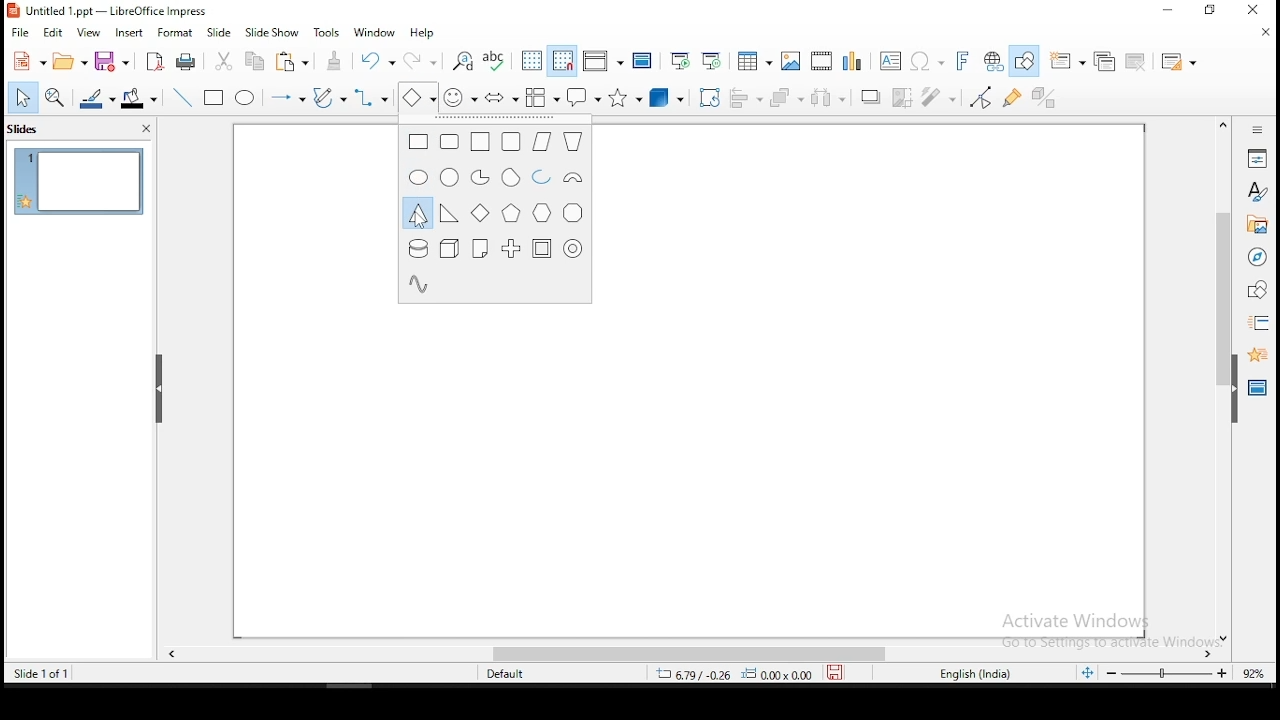 Image resolution: width=1280 pixels, height=720 pixels. What do you see at coordinates (295, 63) in the screenshot?
I see `paste` at bounding box center [295, 63].